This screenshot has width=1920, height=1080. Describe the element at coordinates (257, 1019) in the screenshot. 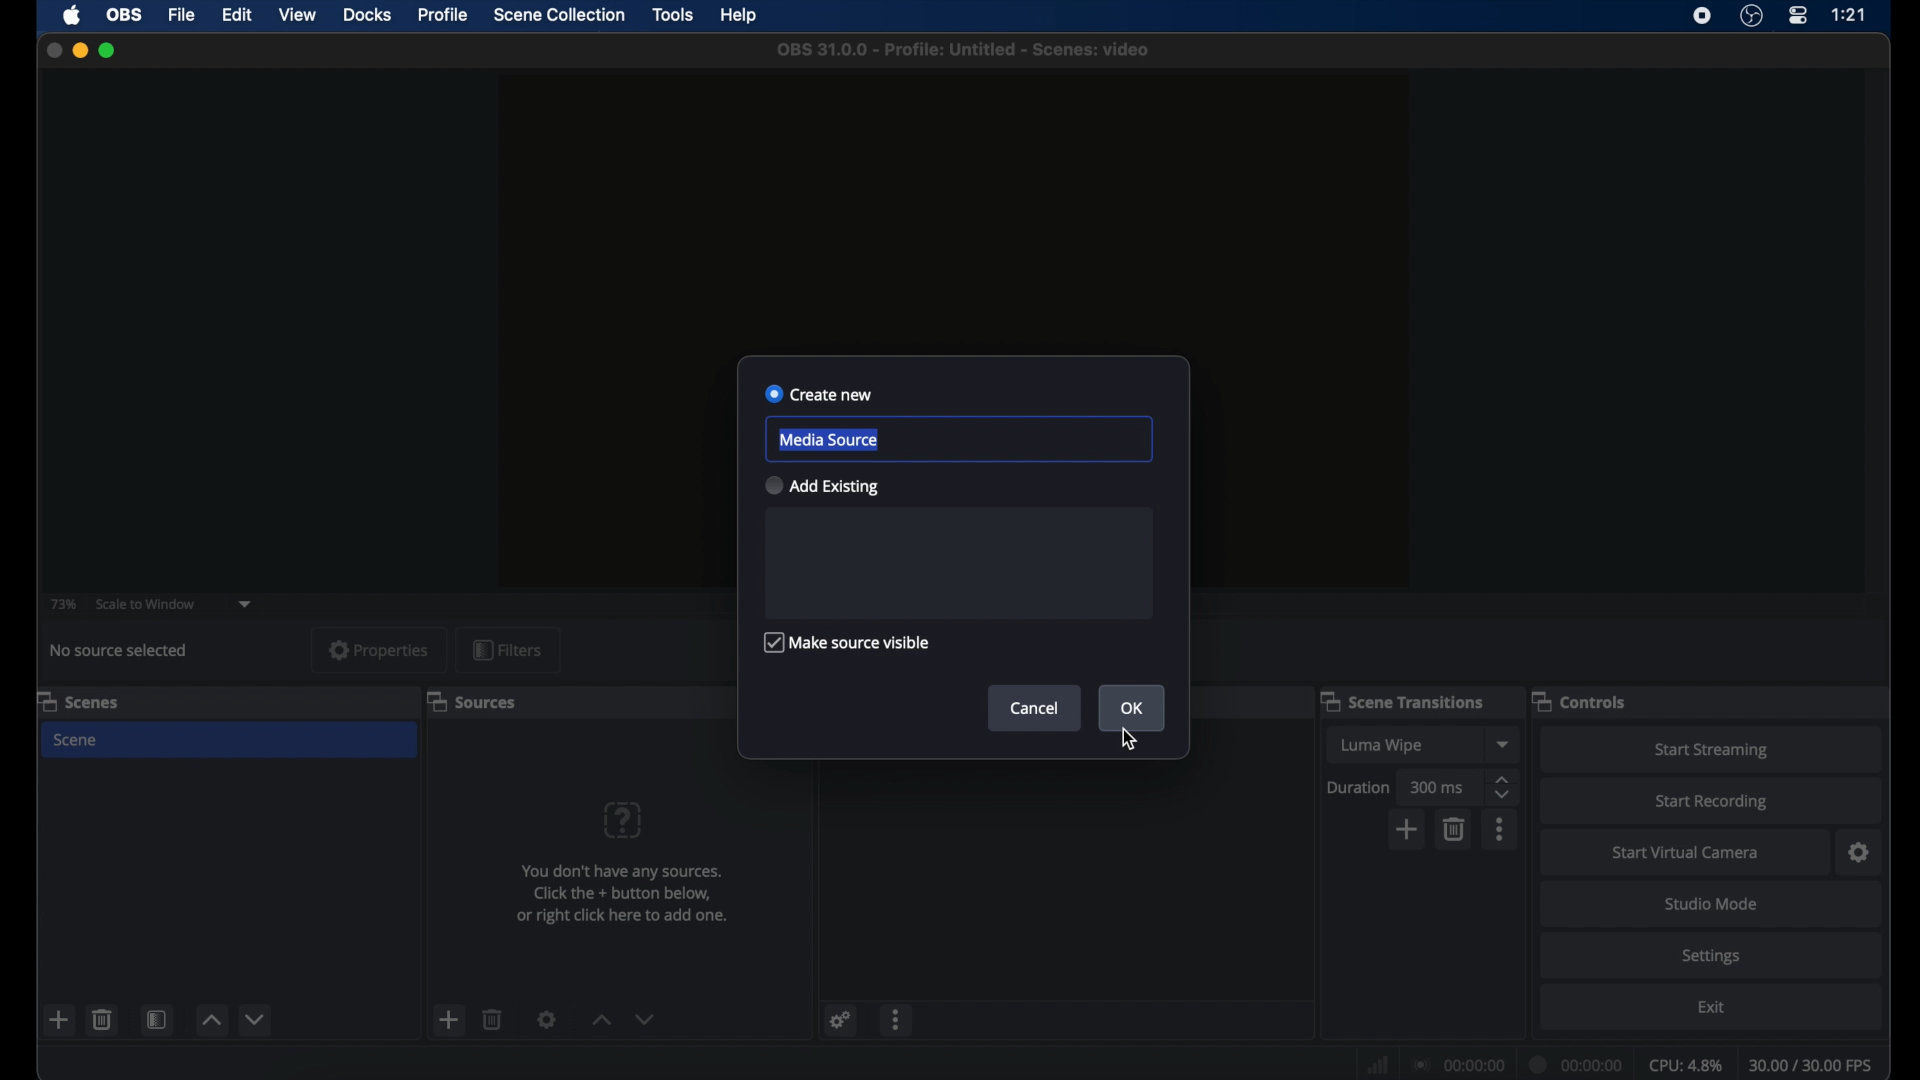

I see `decrement` at that location.